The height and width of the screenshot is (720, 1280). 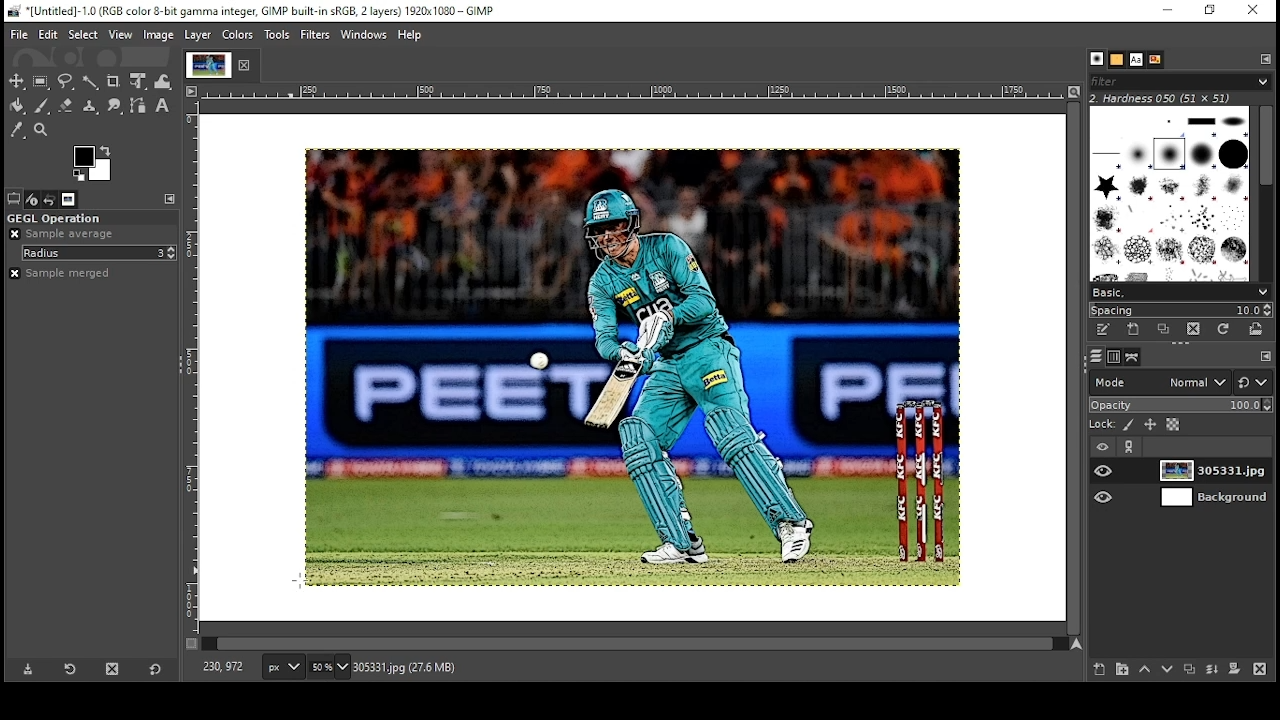 What do you see at coordinates (315, 45) in the screenshot?
I see `mouse pointer` at bounding box center [315, 45].